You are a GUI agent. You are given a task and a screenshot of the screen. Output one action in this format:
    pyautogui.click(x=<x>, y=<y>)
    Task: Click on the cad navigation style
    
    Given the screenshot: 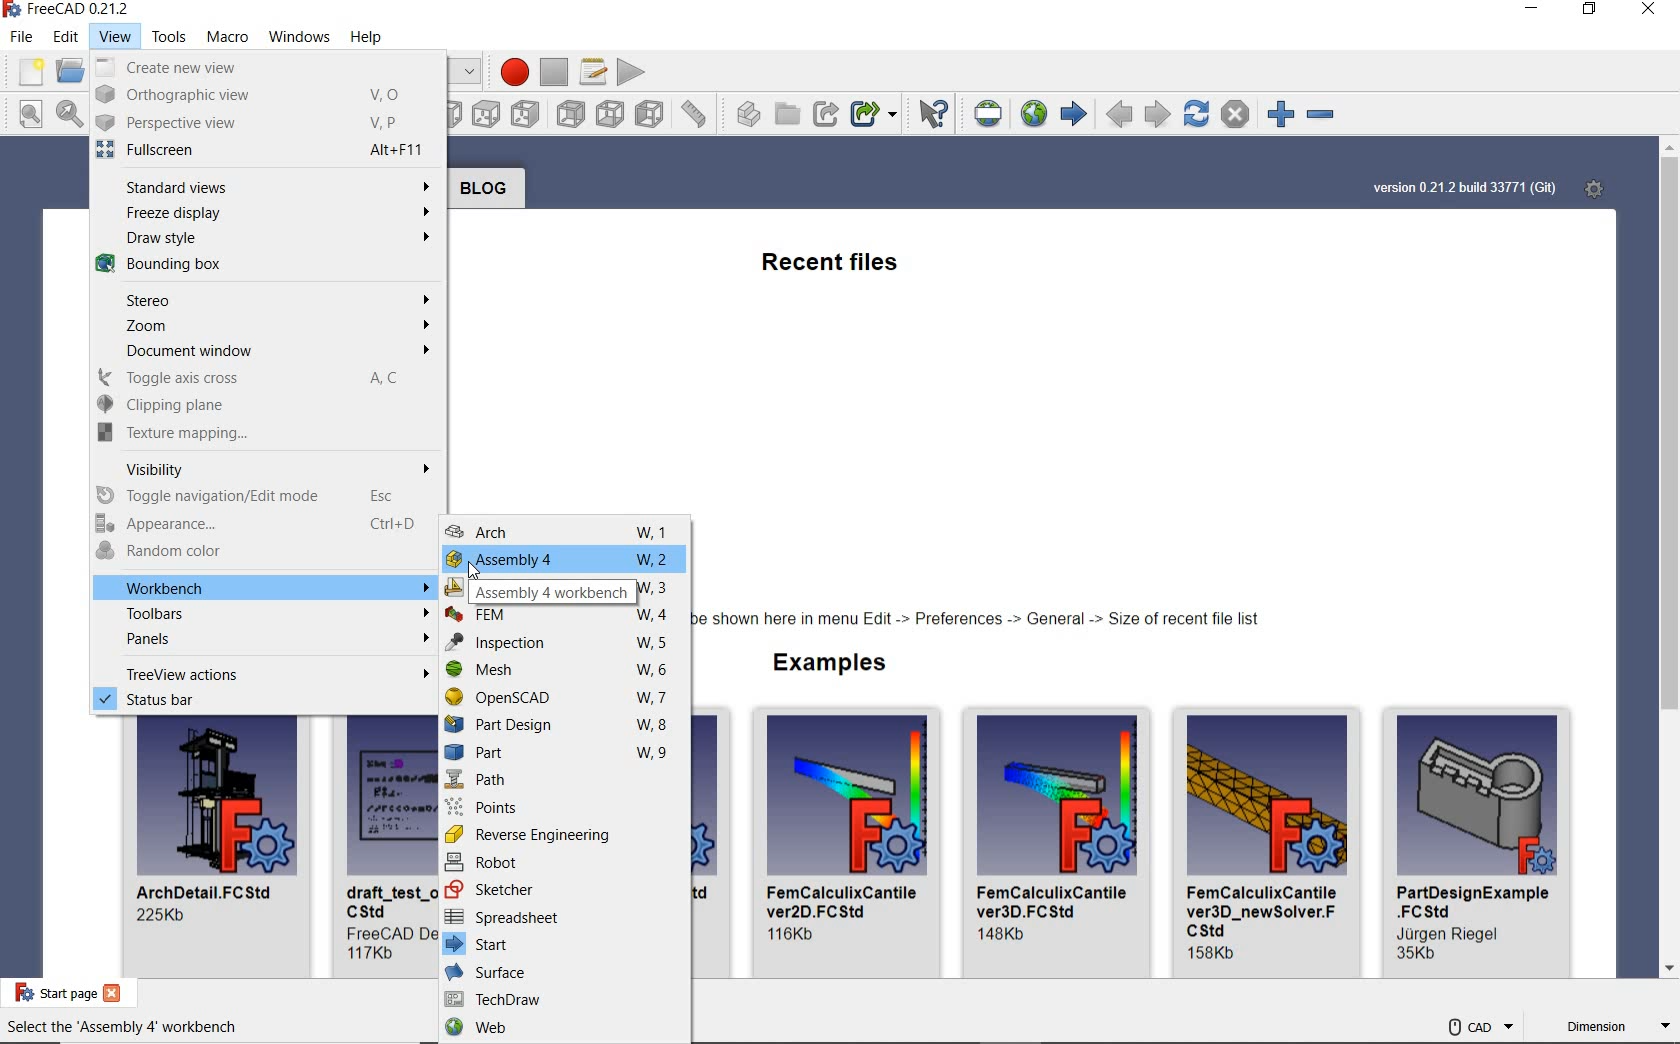 What is the action you would take?
    pyautogui.click(x=1479, y=1025)
    